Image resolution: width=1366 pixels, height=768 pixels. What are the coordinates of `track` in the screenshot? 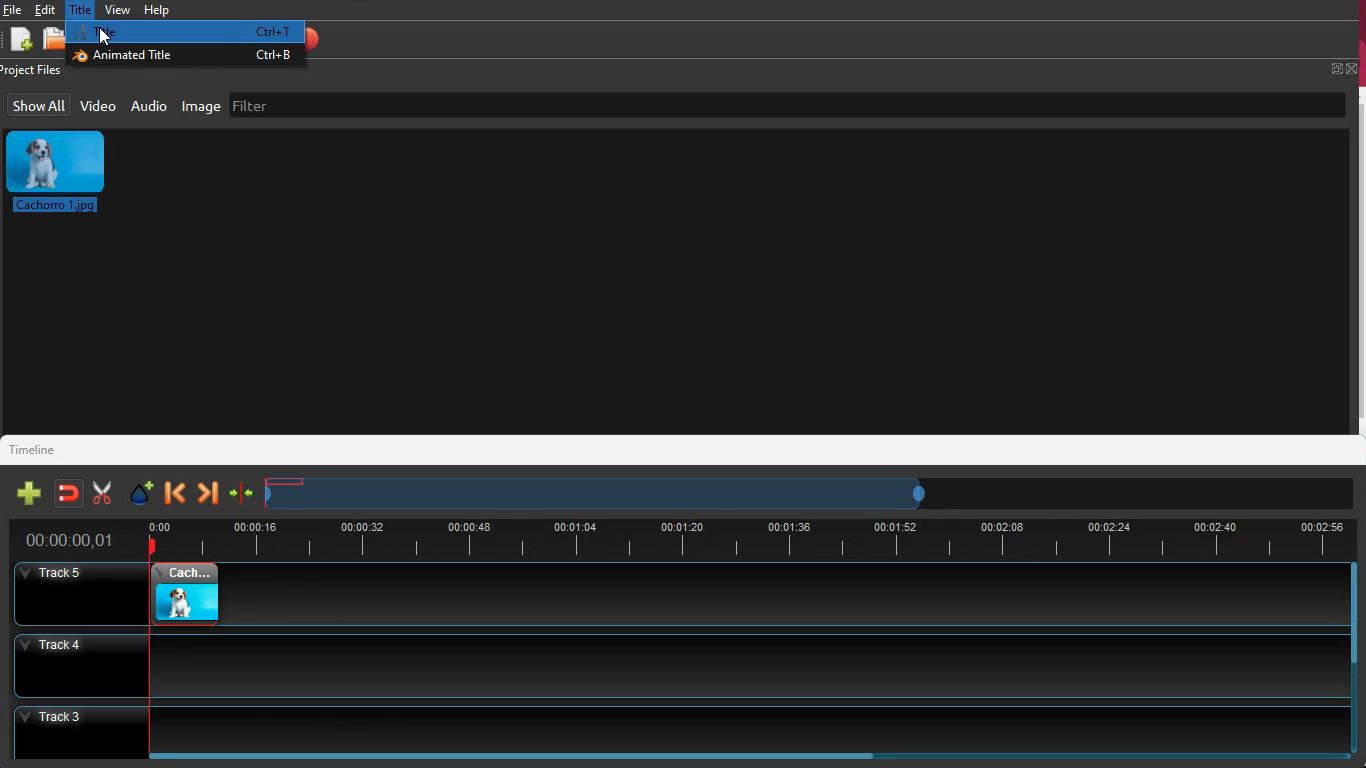 It's located at (674, 664).